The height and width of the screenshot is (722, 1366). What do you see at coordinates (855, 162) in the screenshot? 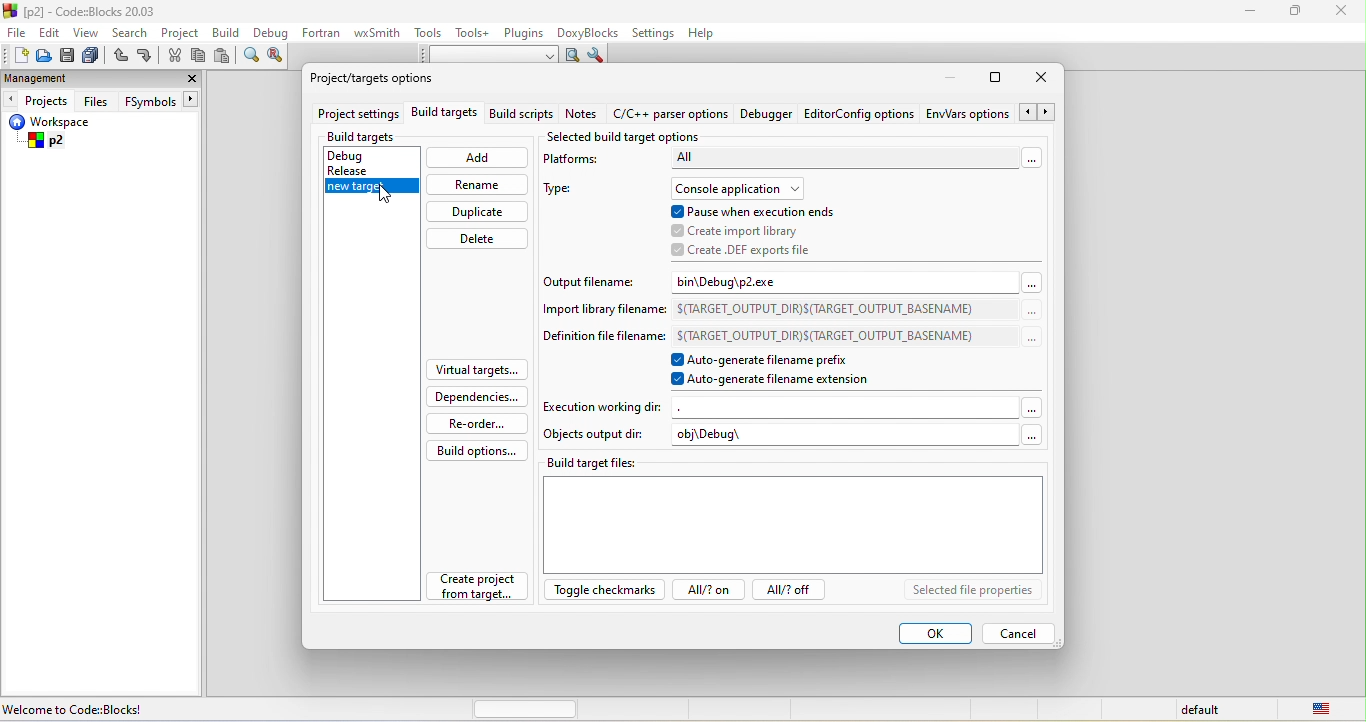
I see `all` at bounding box center [855, 162].